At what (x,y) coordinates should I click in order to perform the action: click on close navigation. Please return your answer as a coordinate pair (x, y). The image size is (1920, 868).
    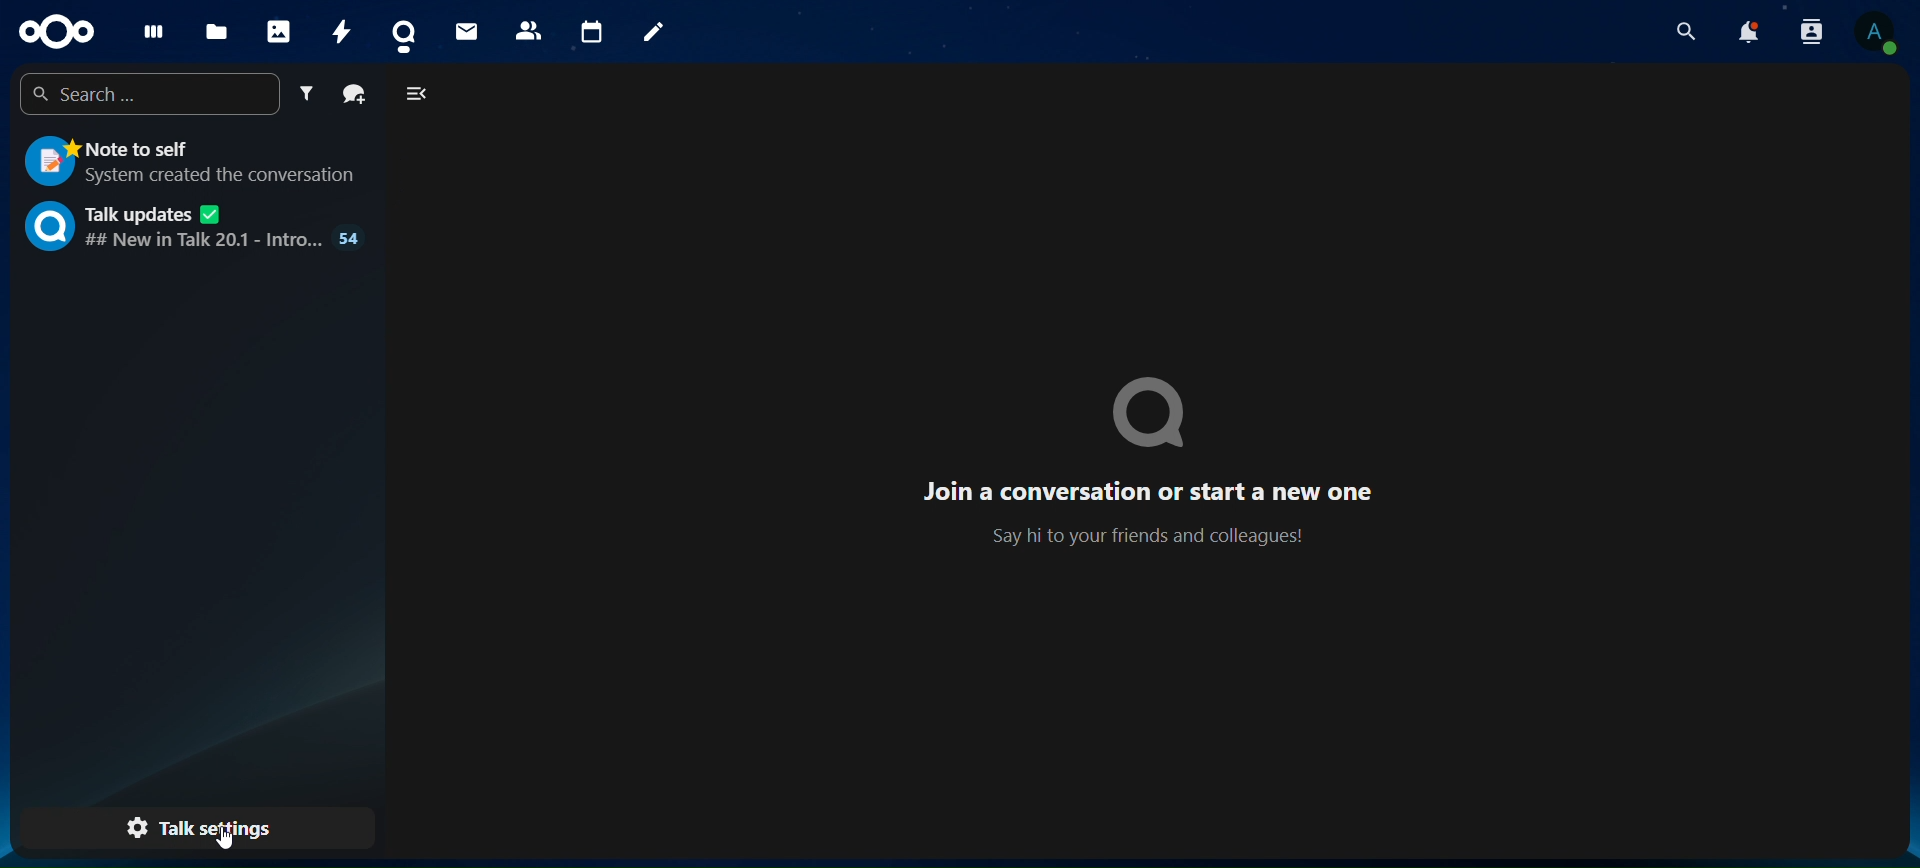
    Looking at the image, I should click on (416, 95).